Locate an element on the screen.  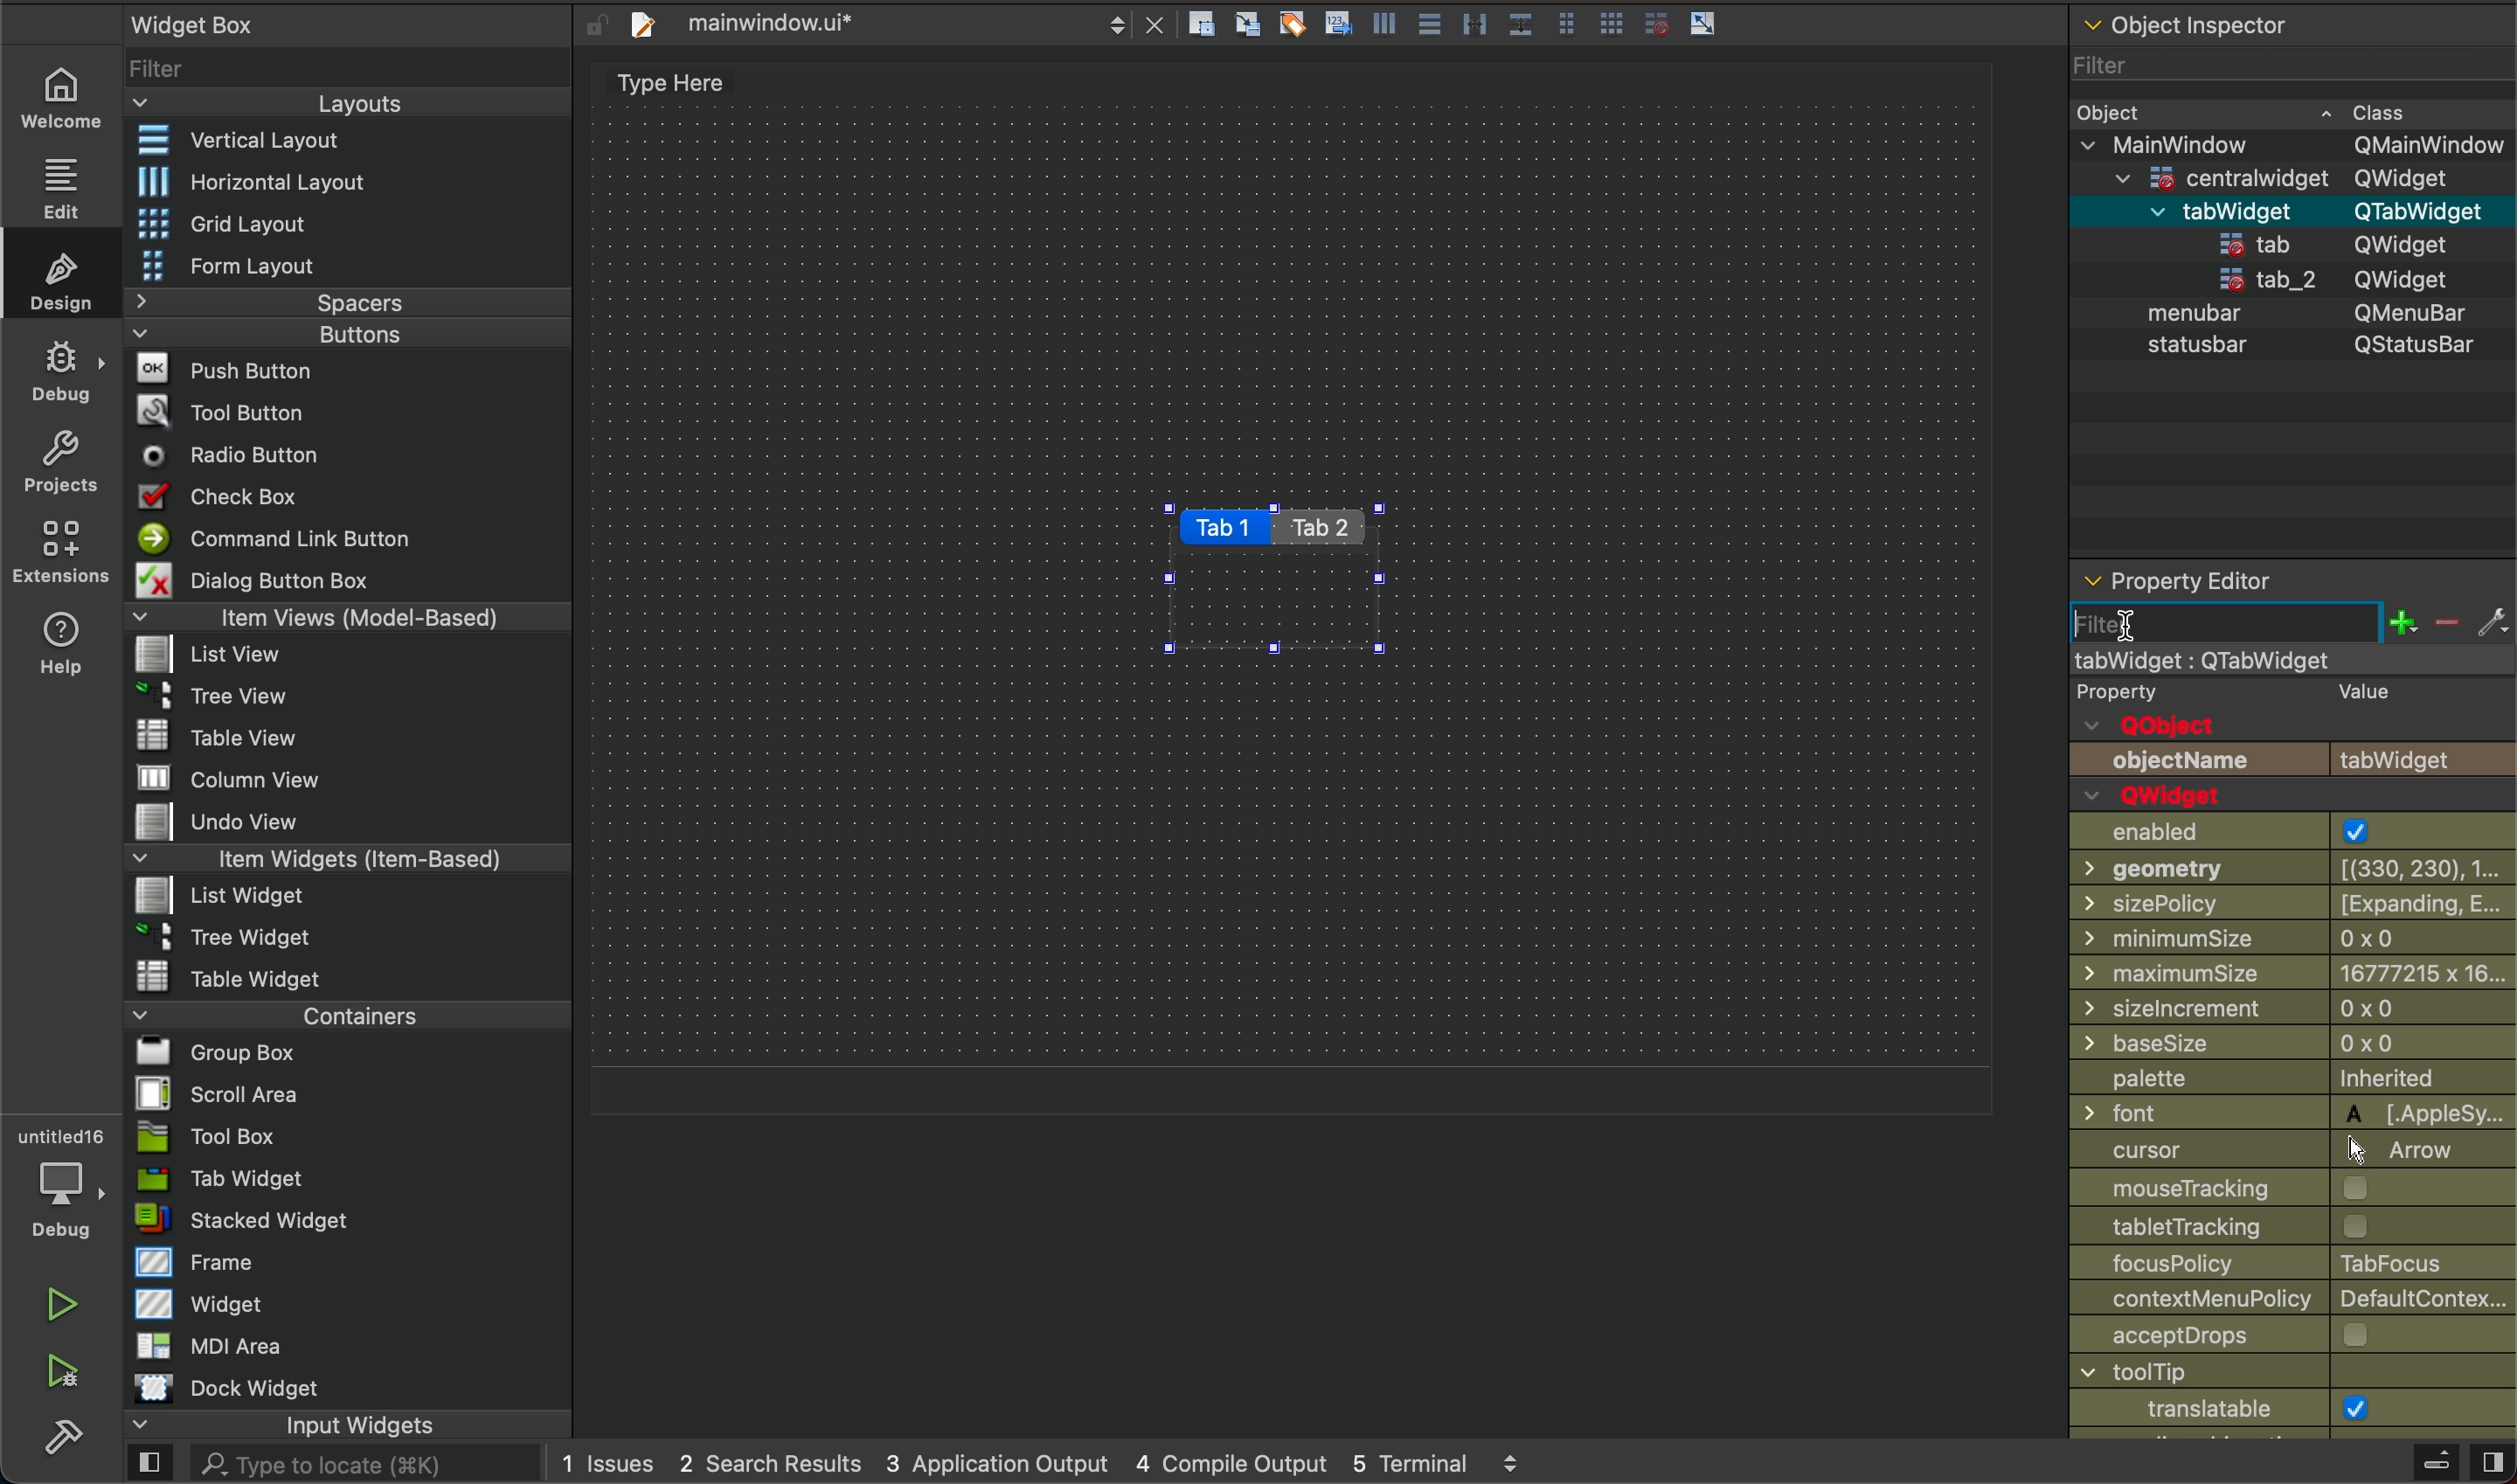
 Grid Layout is located at coordinates (212, 223).